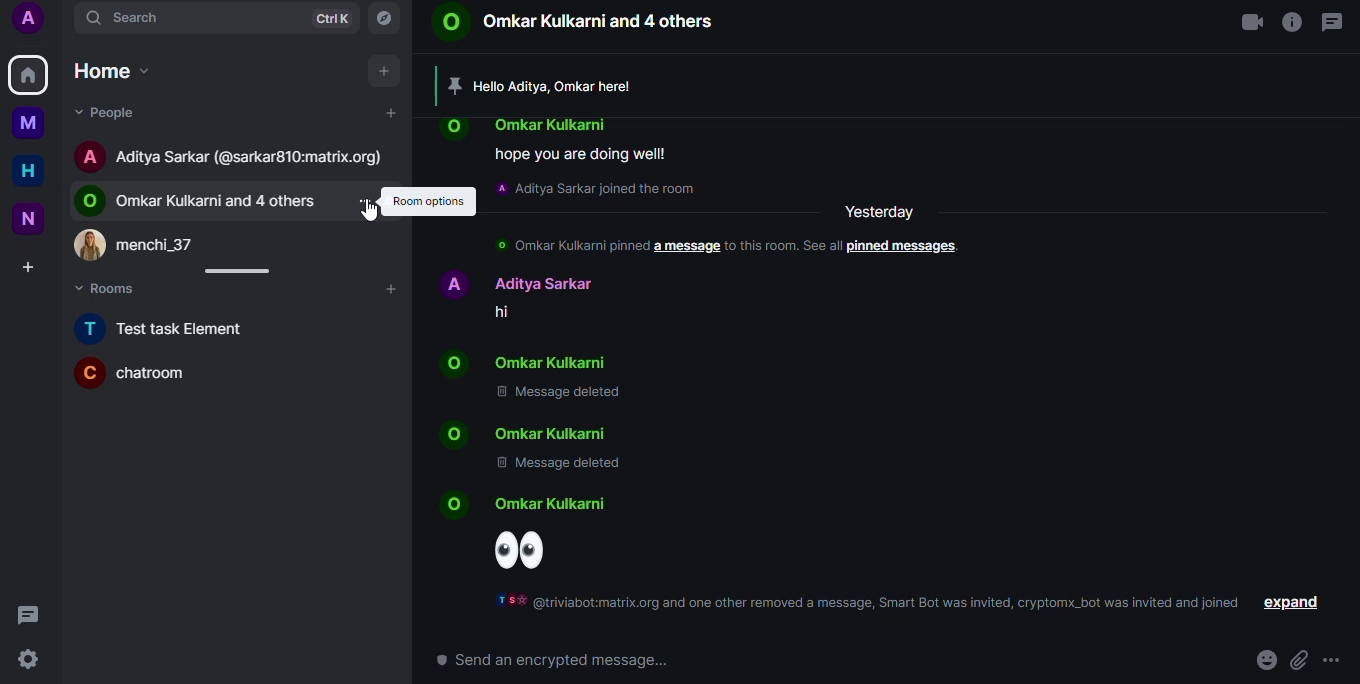 This screenshot has height=684, width=1360. I want to click on o, so click(451, 433).